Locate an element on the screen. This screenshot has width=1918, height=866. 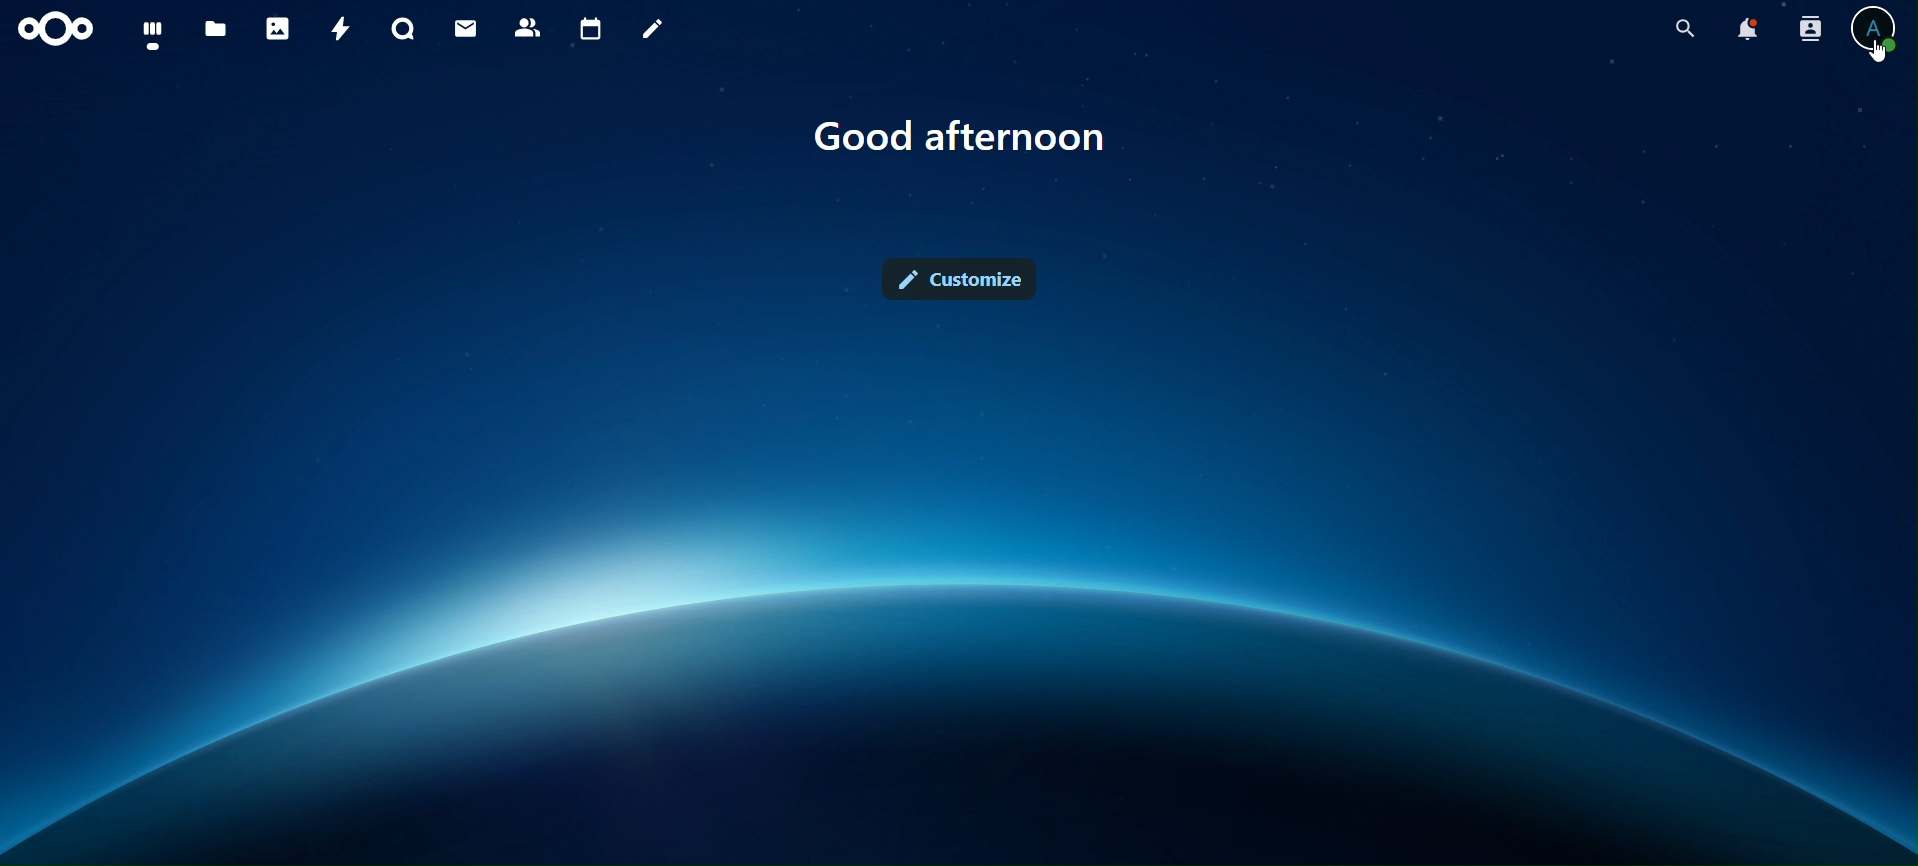
talk is located at coordinates (403, 29).